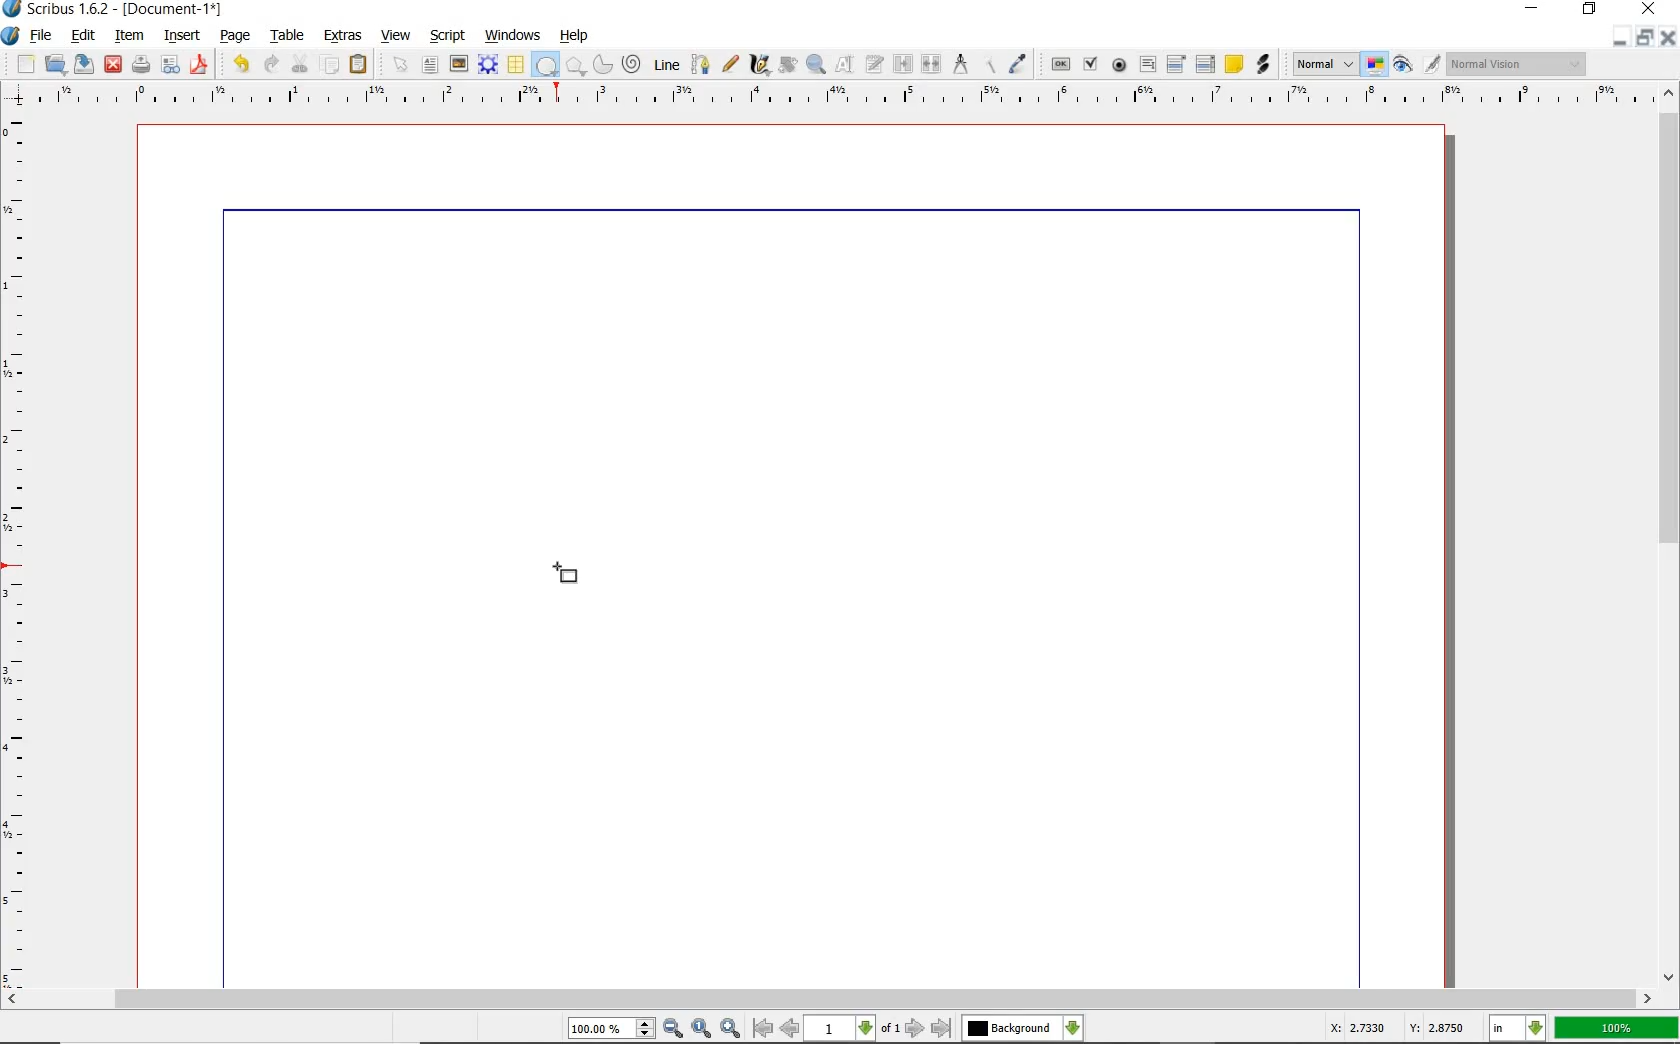 Image resolution: width=1680 pixels, height=1044 pixels. I want to click on FREEHAND LINE, so click(731, 62).